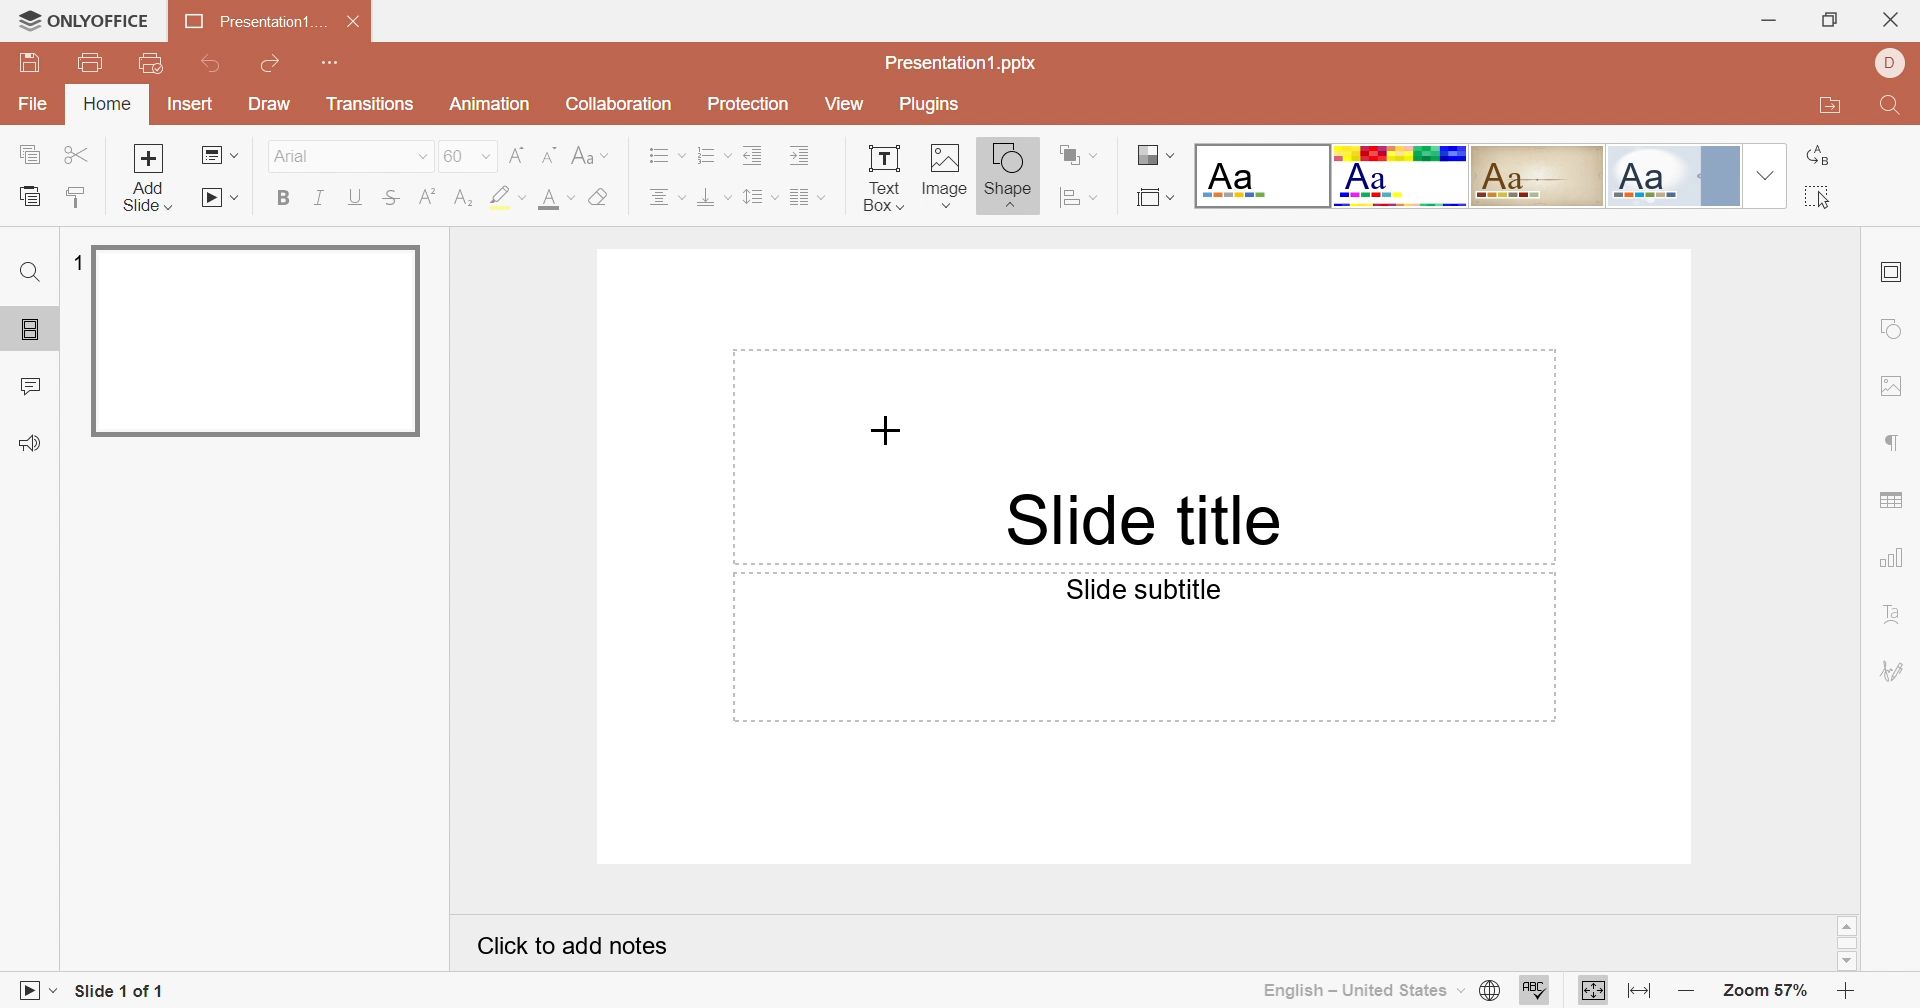 The width and height of the screenshot is (1920, 1008). Describe the element at coordinates (942, 176) in the screenshot. I see `Image` at that location.